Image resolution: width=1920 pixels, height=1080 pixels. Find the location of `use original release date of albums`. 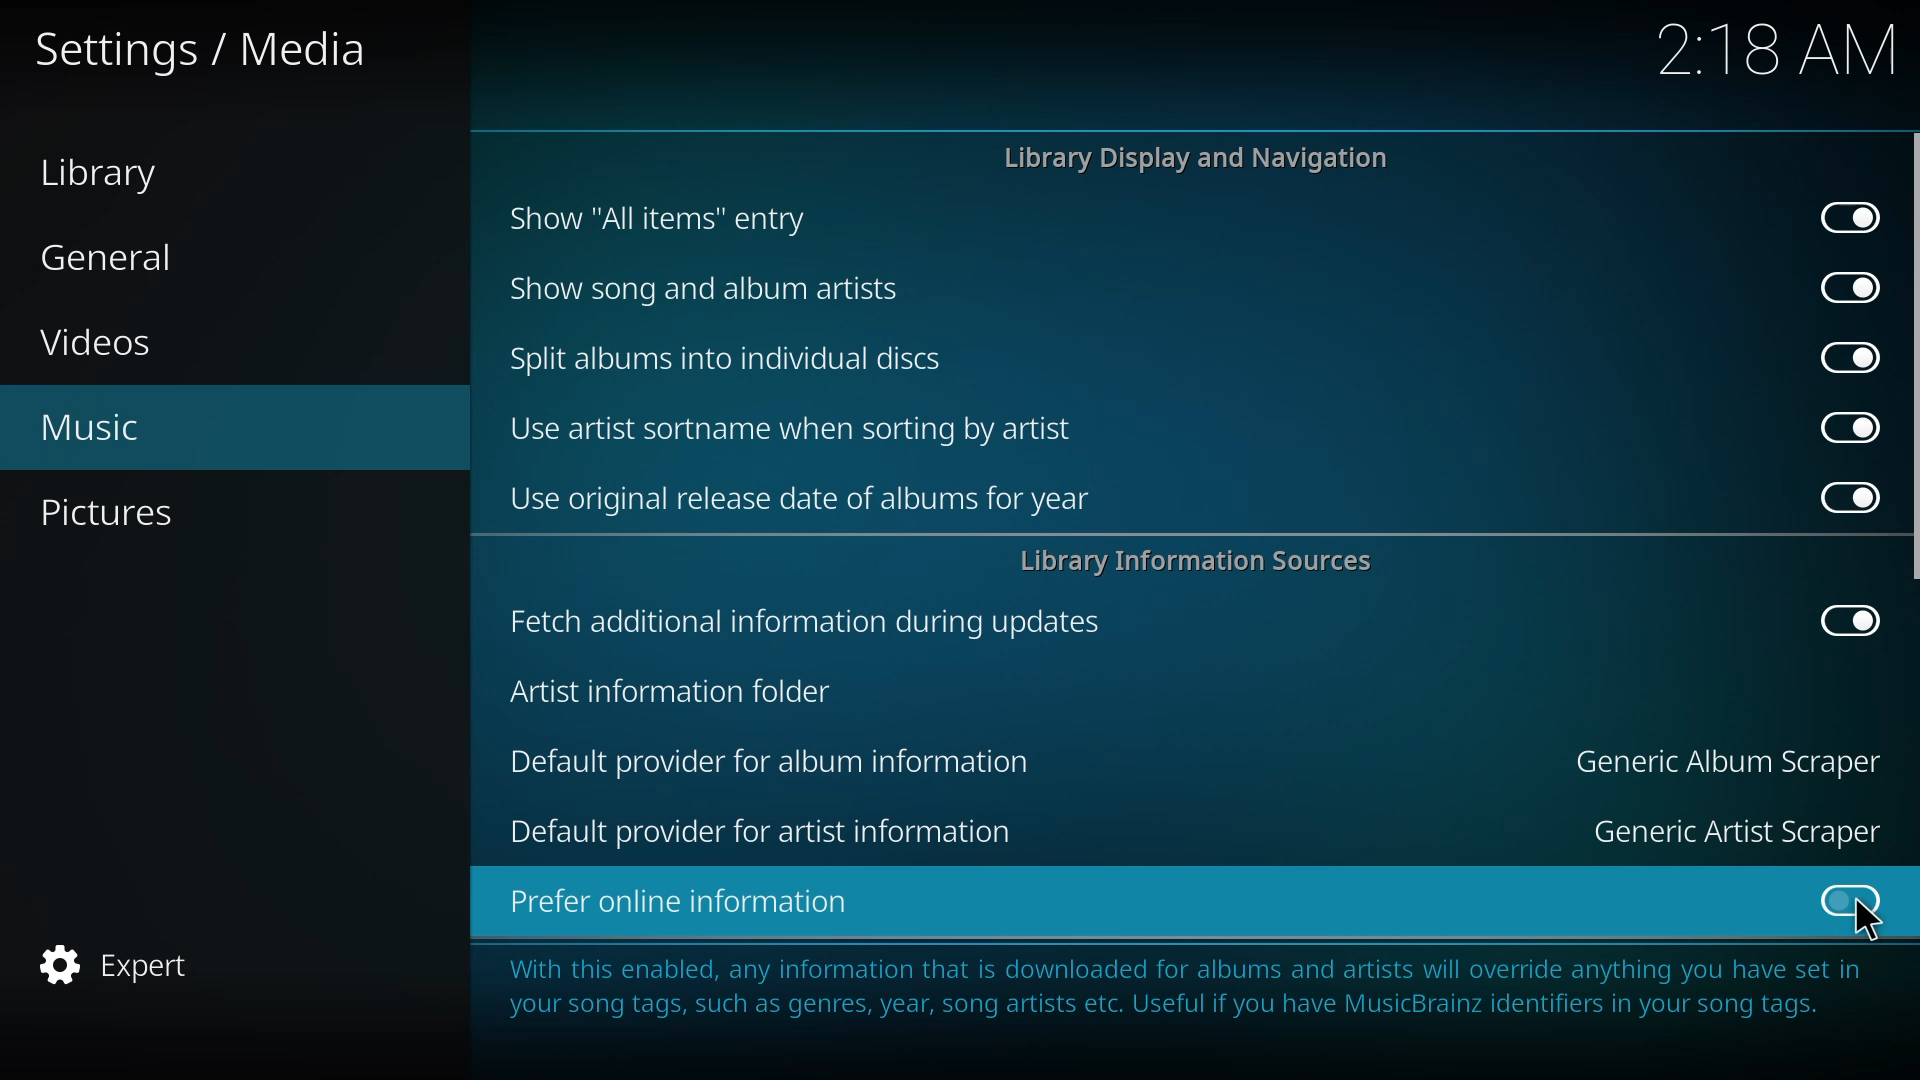

use original release date of albums is located at coordinates (810, 498).